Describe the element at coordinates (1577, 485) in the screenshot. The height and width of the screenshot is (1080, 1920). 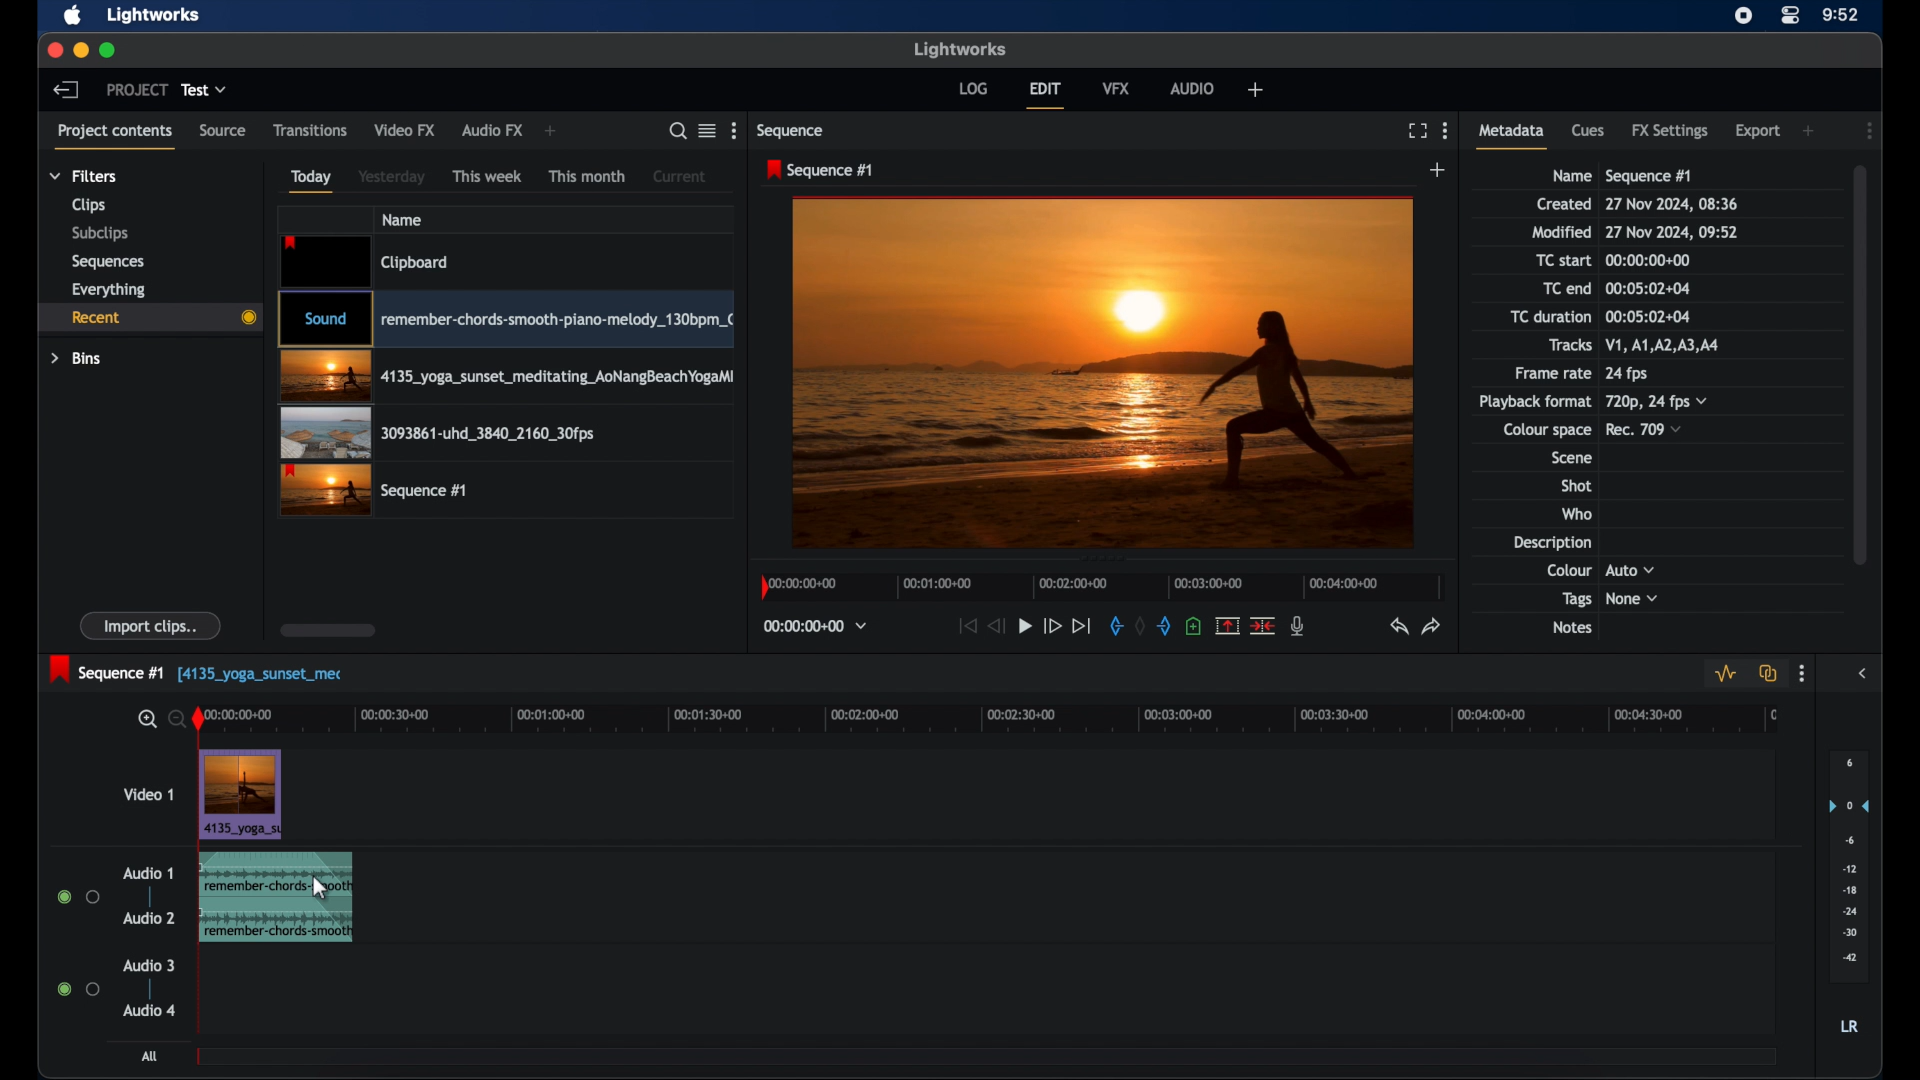
I see `shot` at that location.